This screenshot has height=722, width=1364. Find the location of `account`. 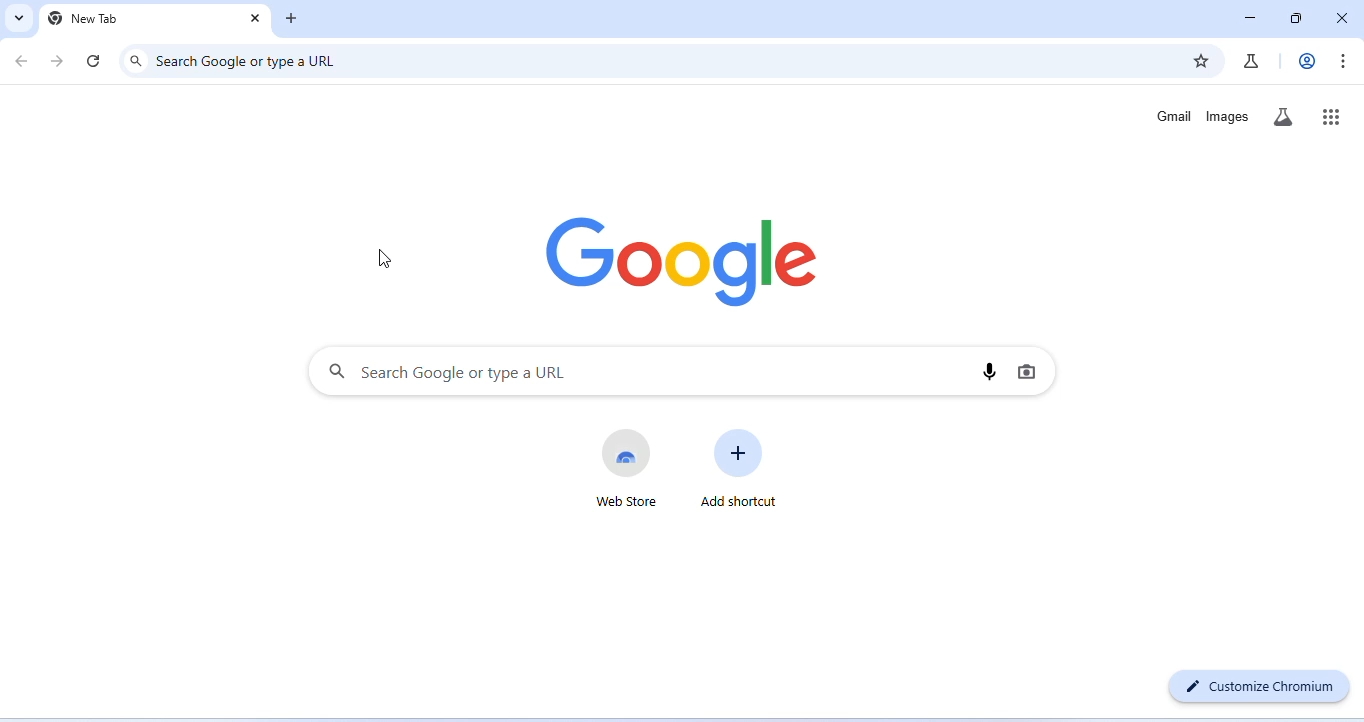

account is located at coordinates (1304, 61).